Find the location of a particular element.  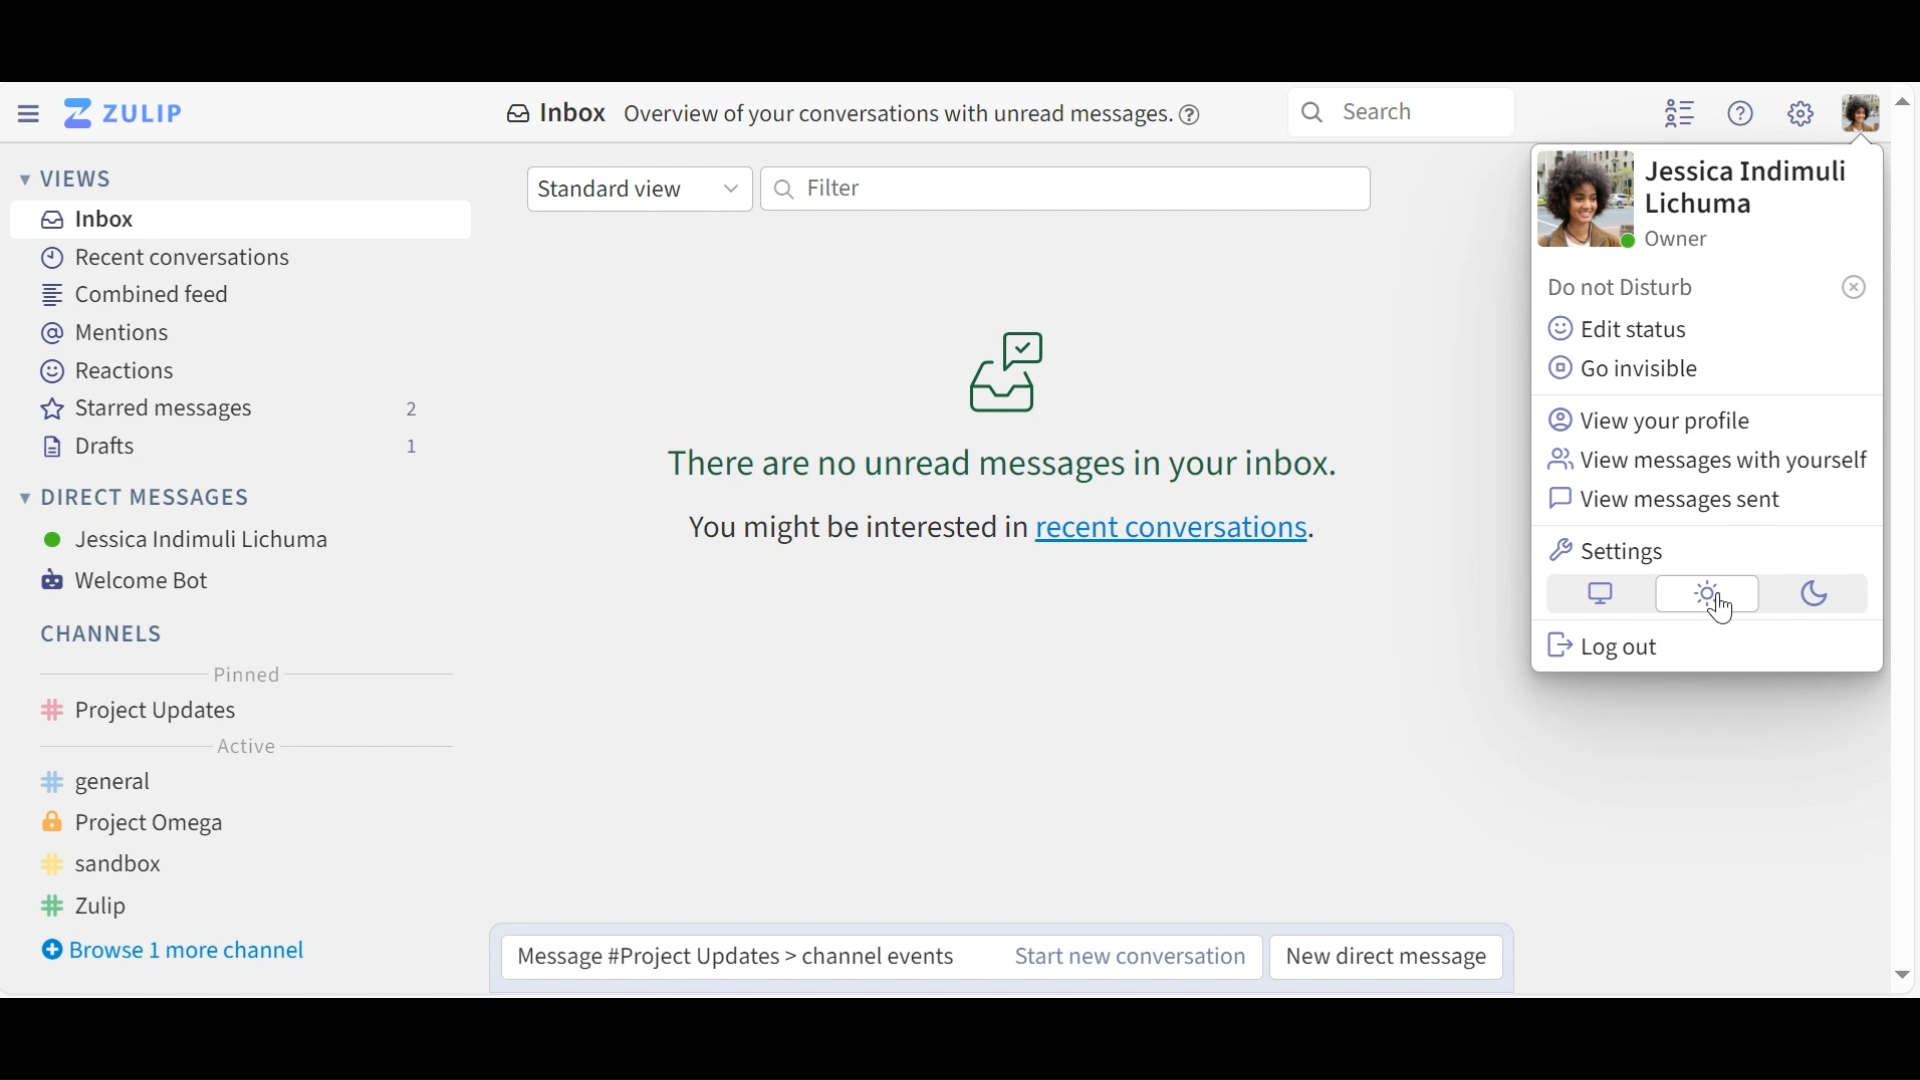

Dark theme is located at coordinates (1809, 595).